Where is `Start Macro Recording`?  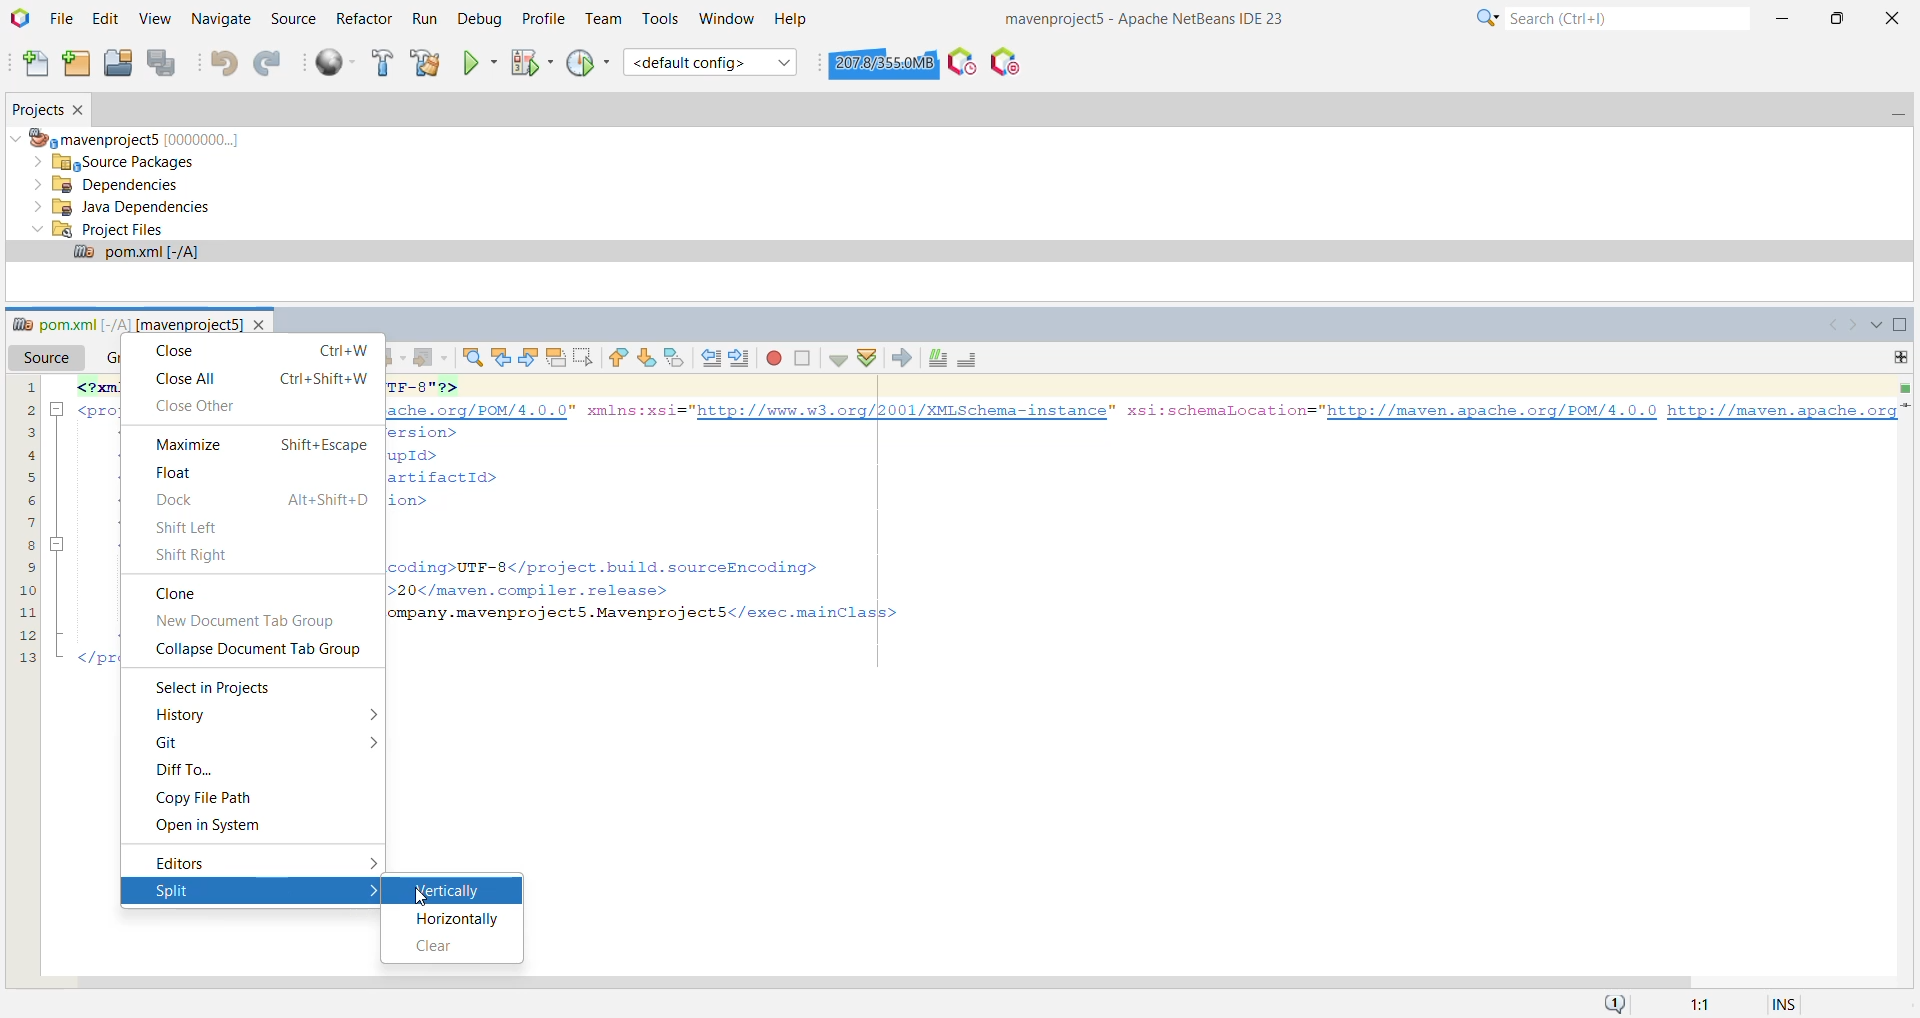
Start Macro Recording is located at coordinates (773, 359).